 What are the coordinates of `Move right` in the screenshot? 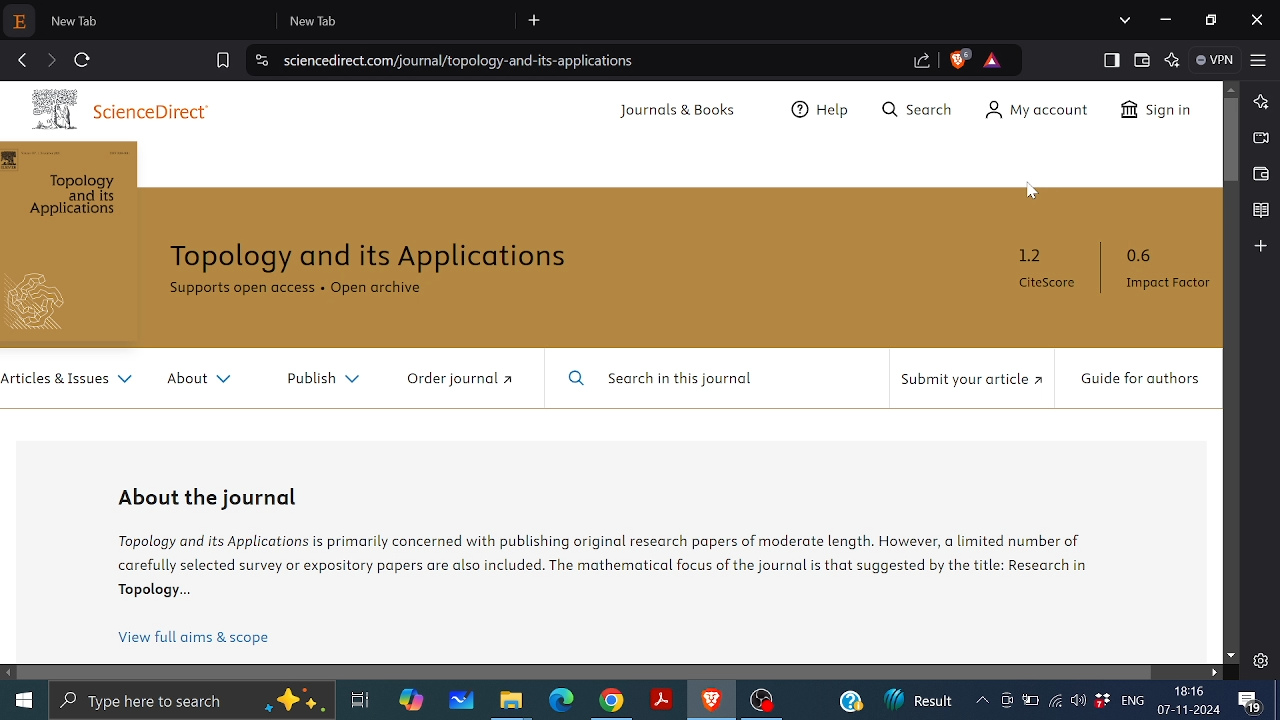 It's located at (1215, 672).